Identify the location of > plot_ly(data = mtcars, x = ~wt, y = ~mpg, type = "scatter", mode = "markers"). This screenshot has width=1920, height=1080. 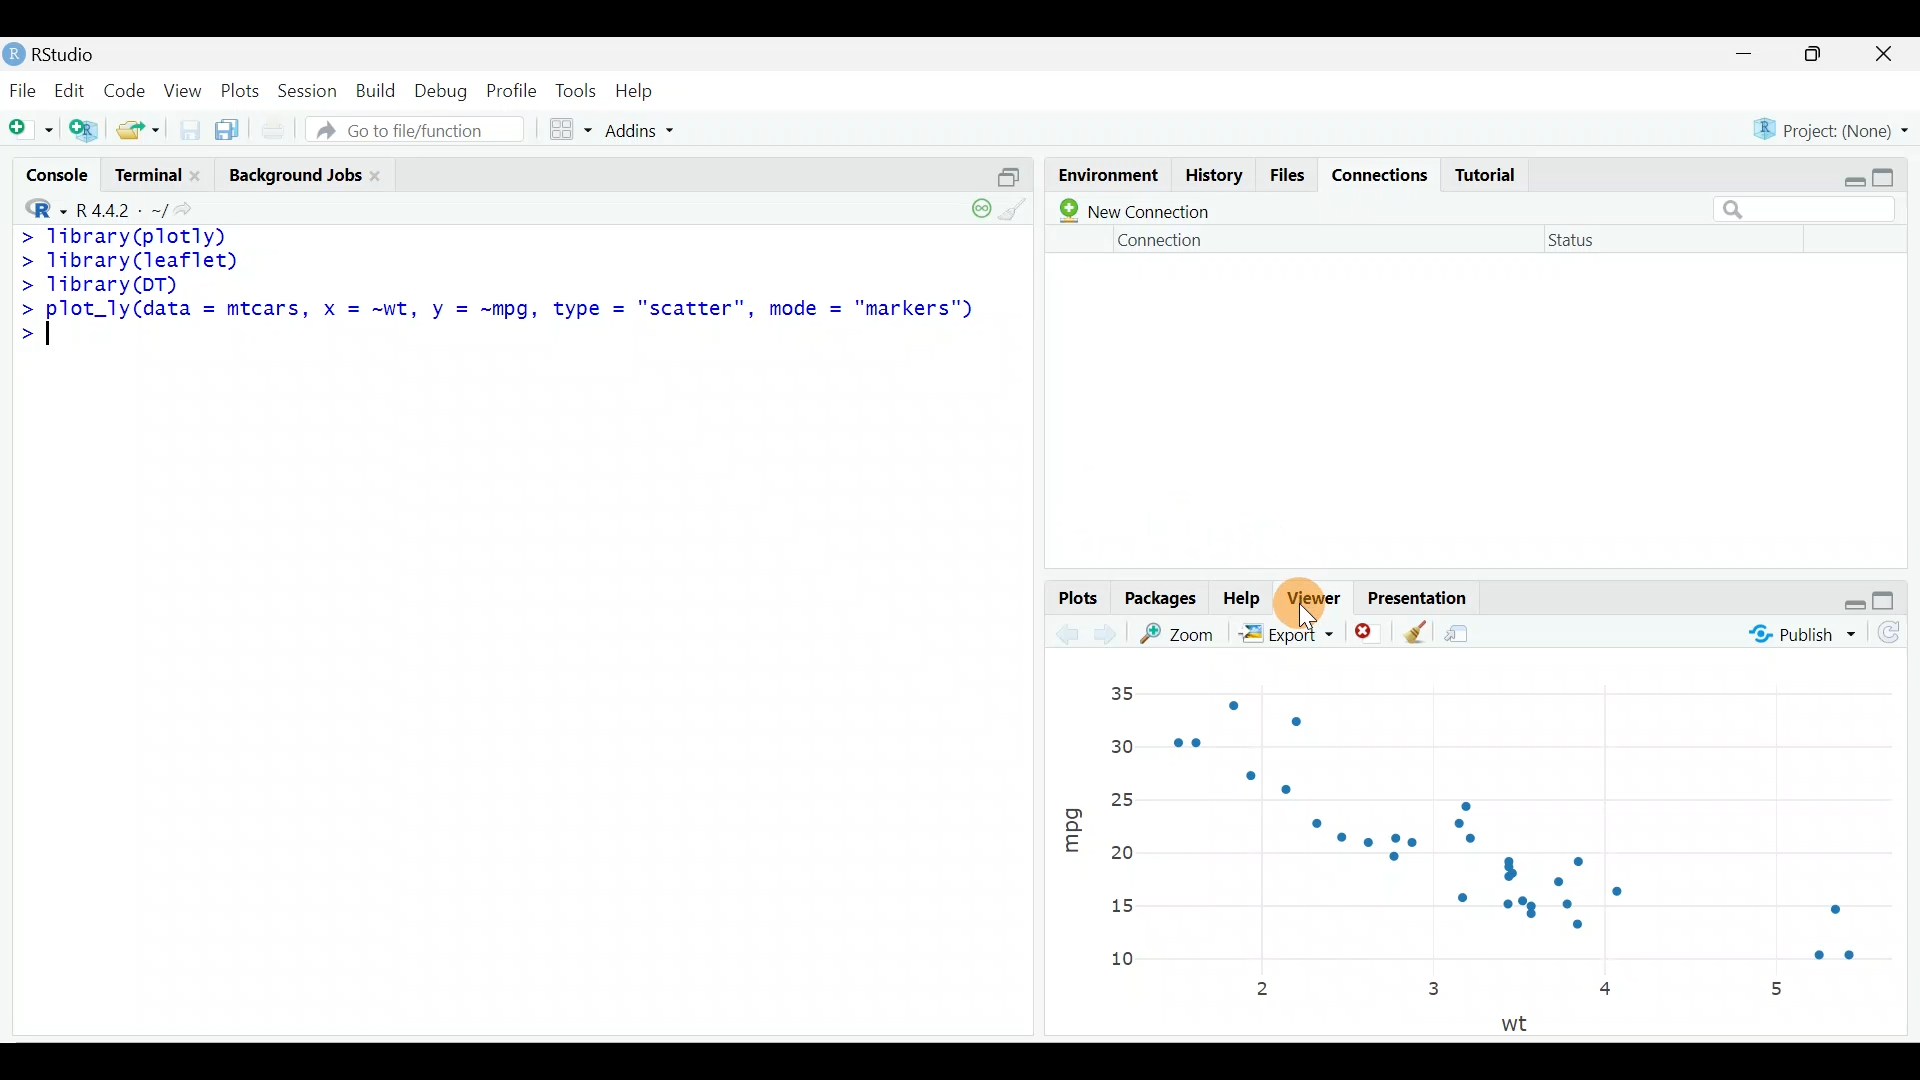
(503, 312).